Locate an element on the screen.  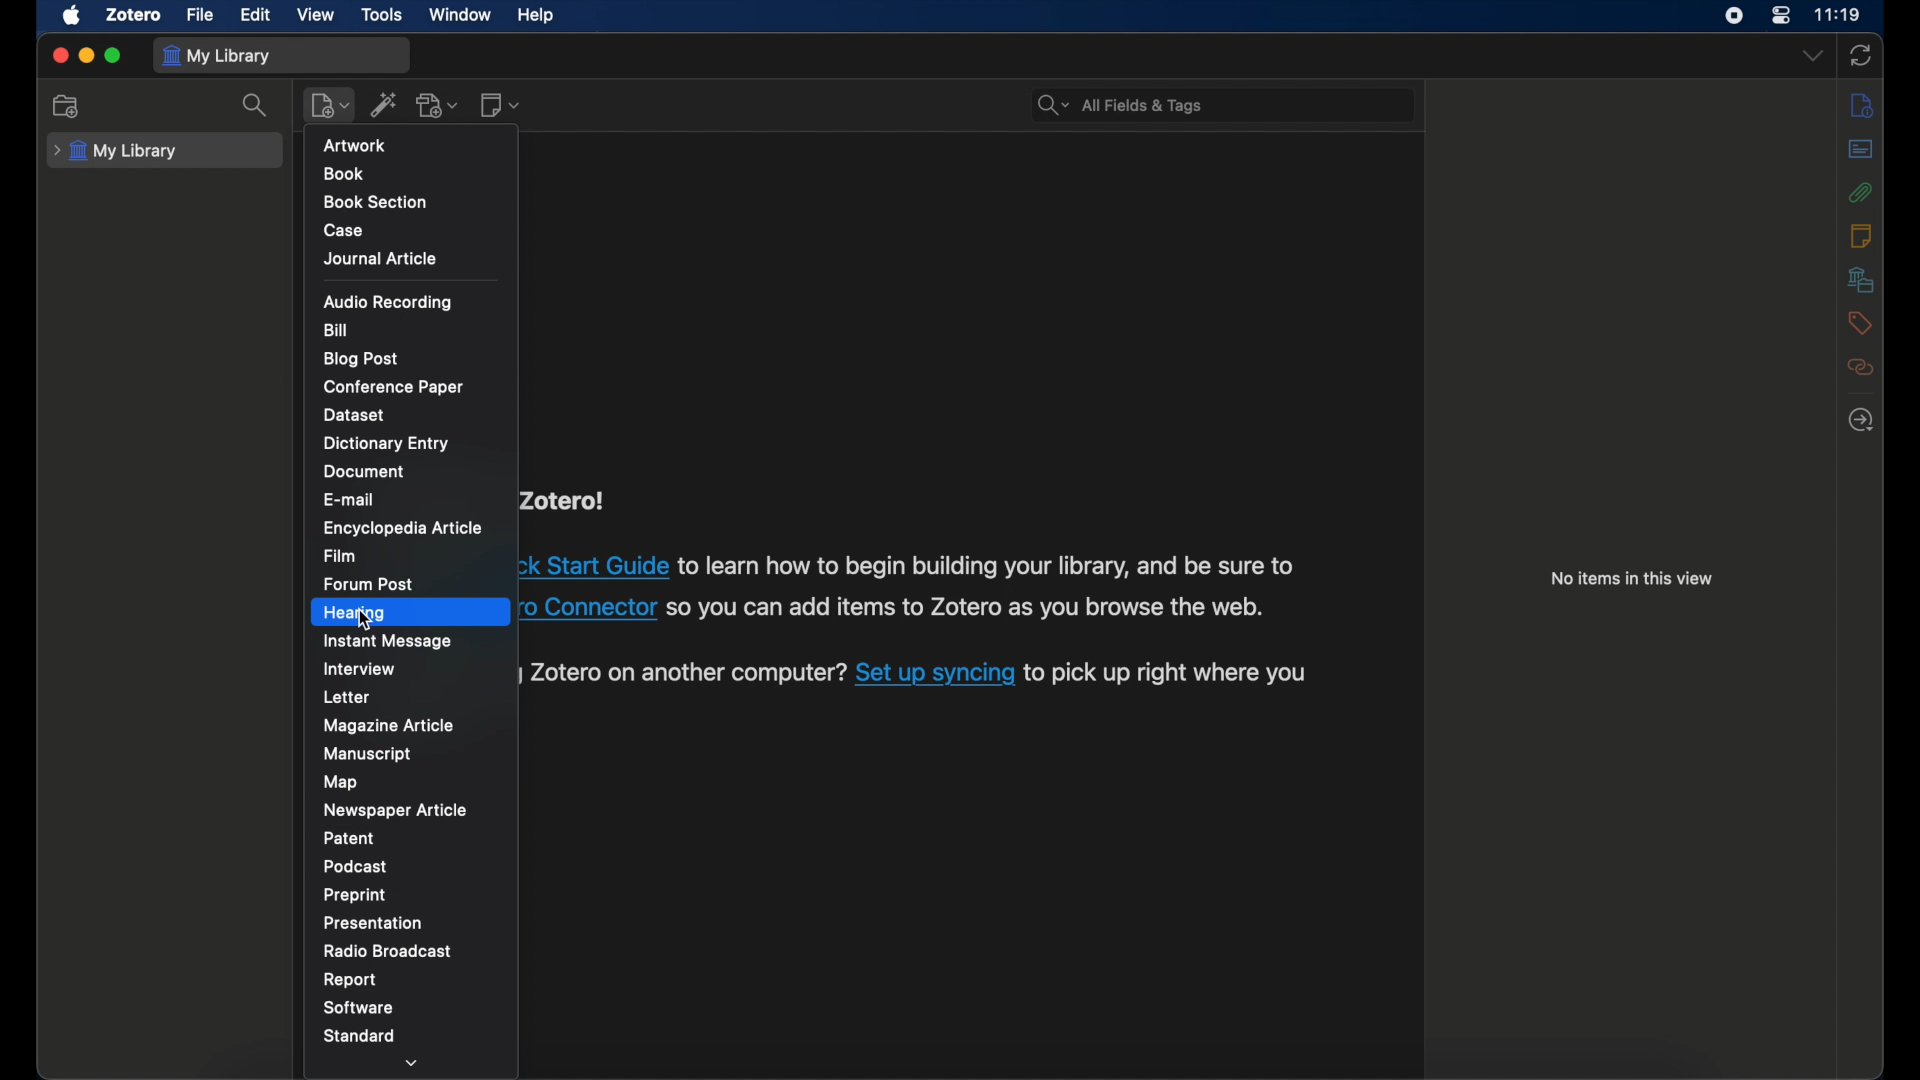
attachments is located at coordinates (1861, 192).